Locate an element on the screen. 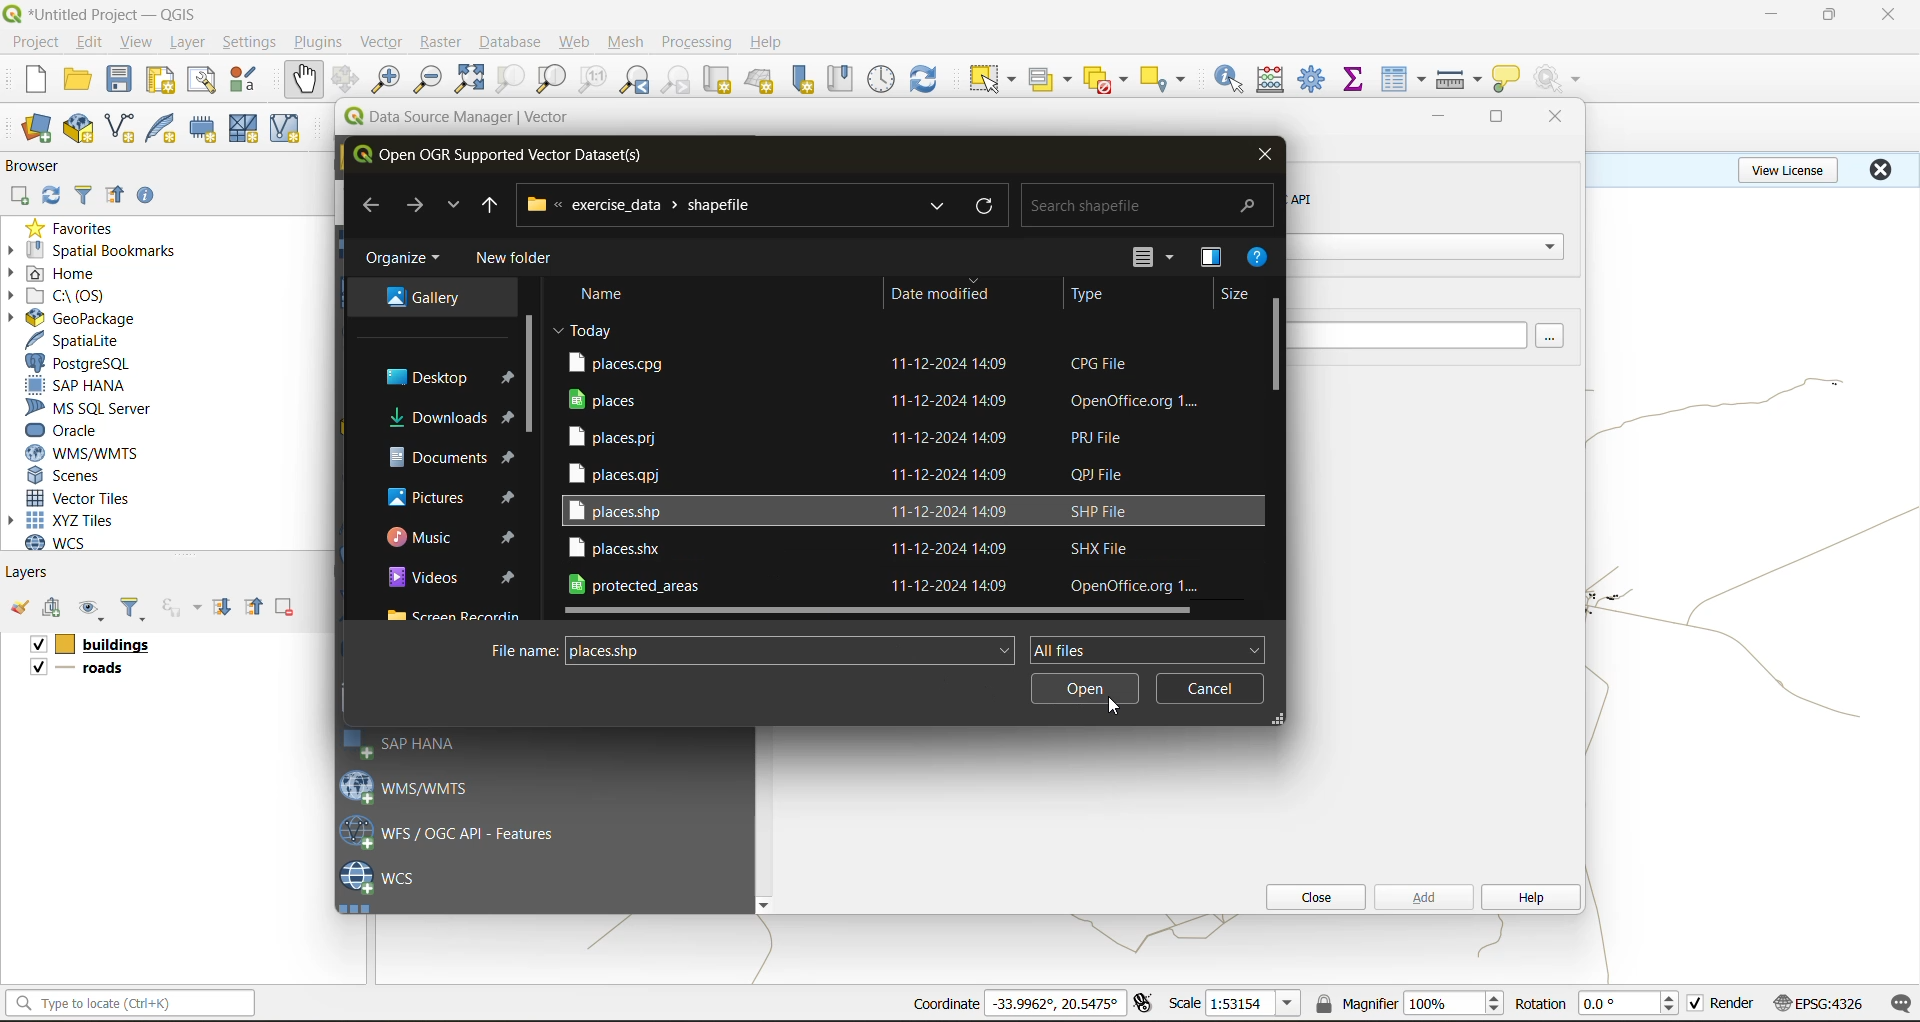 The height and width of the screenshot is (1022, 1920). spatialite is located at coordinates (83, 342).